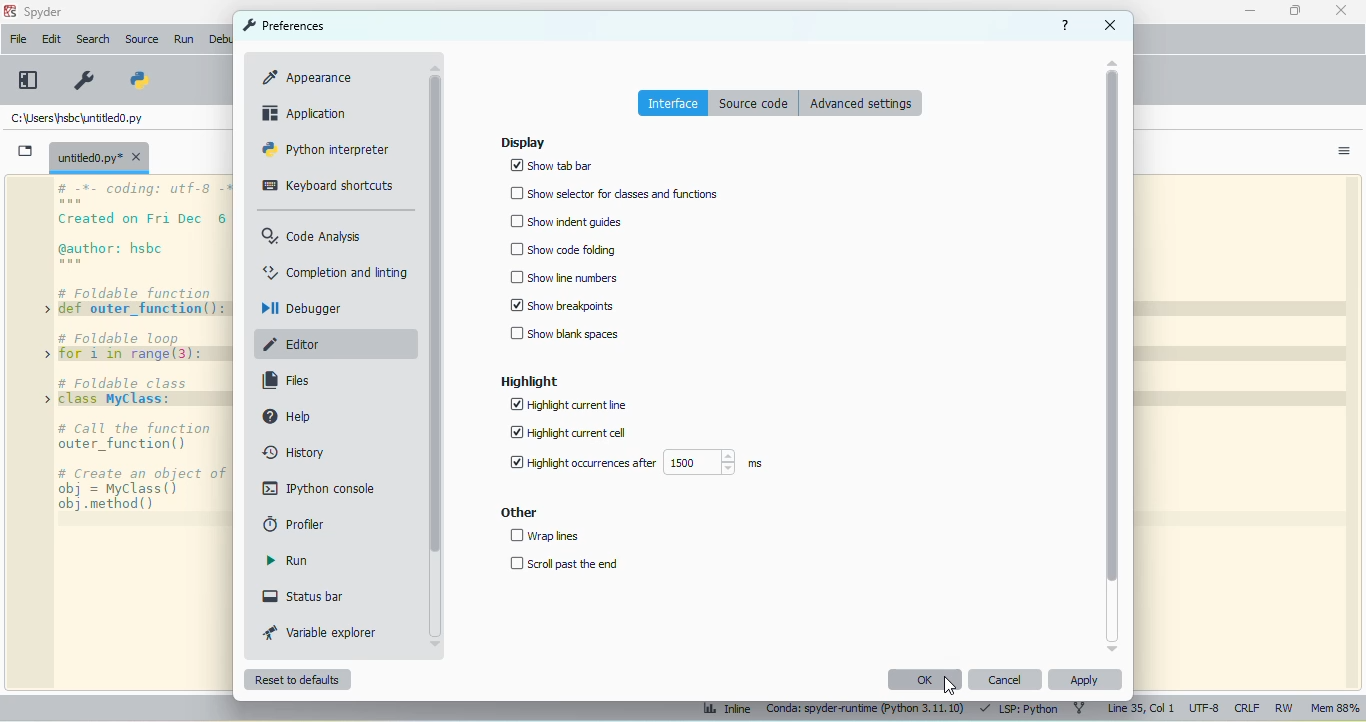  What do you see at coordinates (1019, 710) in the screenshot?
I see `LSP: python` at bounding box center [1019, 710].